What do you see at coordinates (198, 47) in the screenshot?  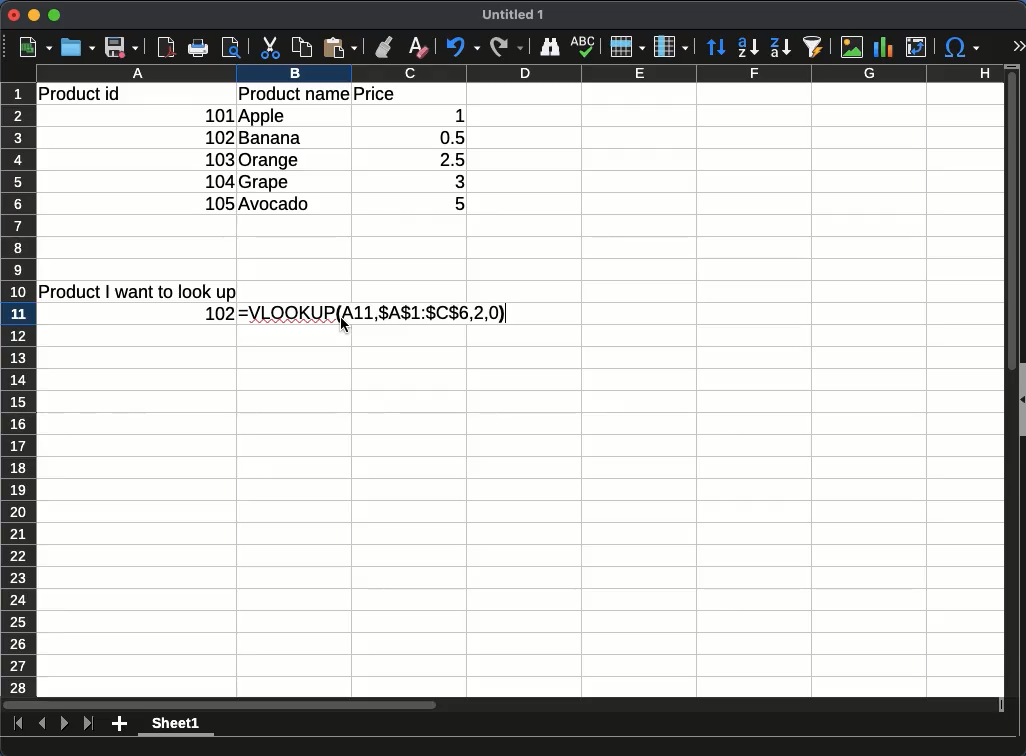 I see `print` at bounding box center [198, 47].